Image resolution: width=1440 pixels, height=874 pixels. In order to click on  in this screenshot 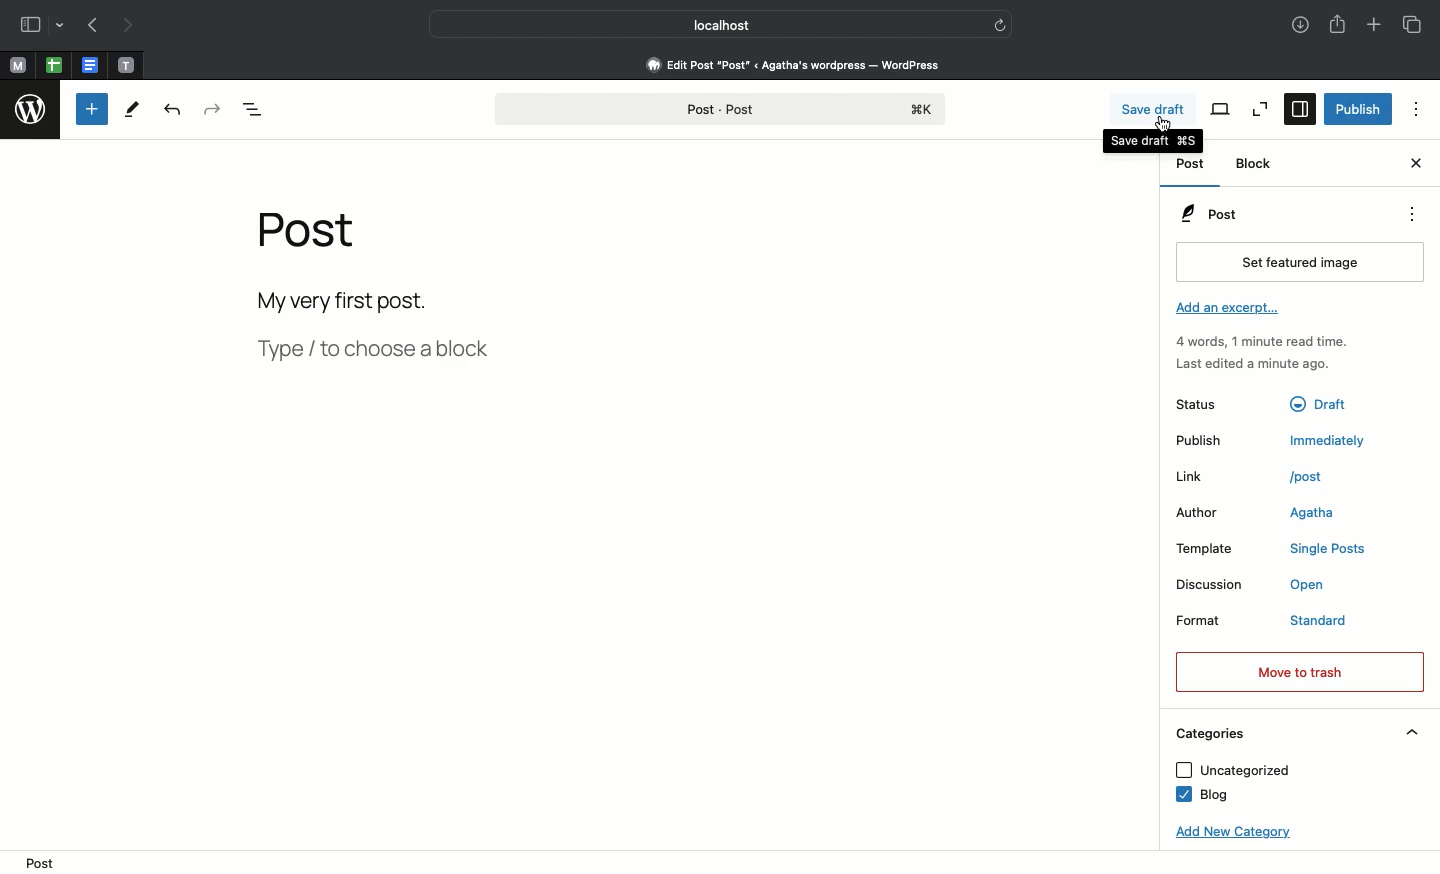, I will do `click(1325, 401)`.